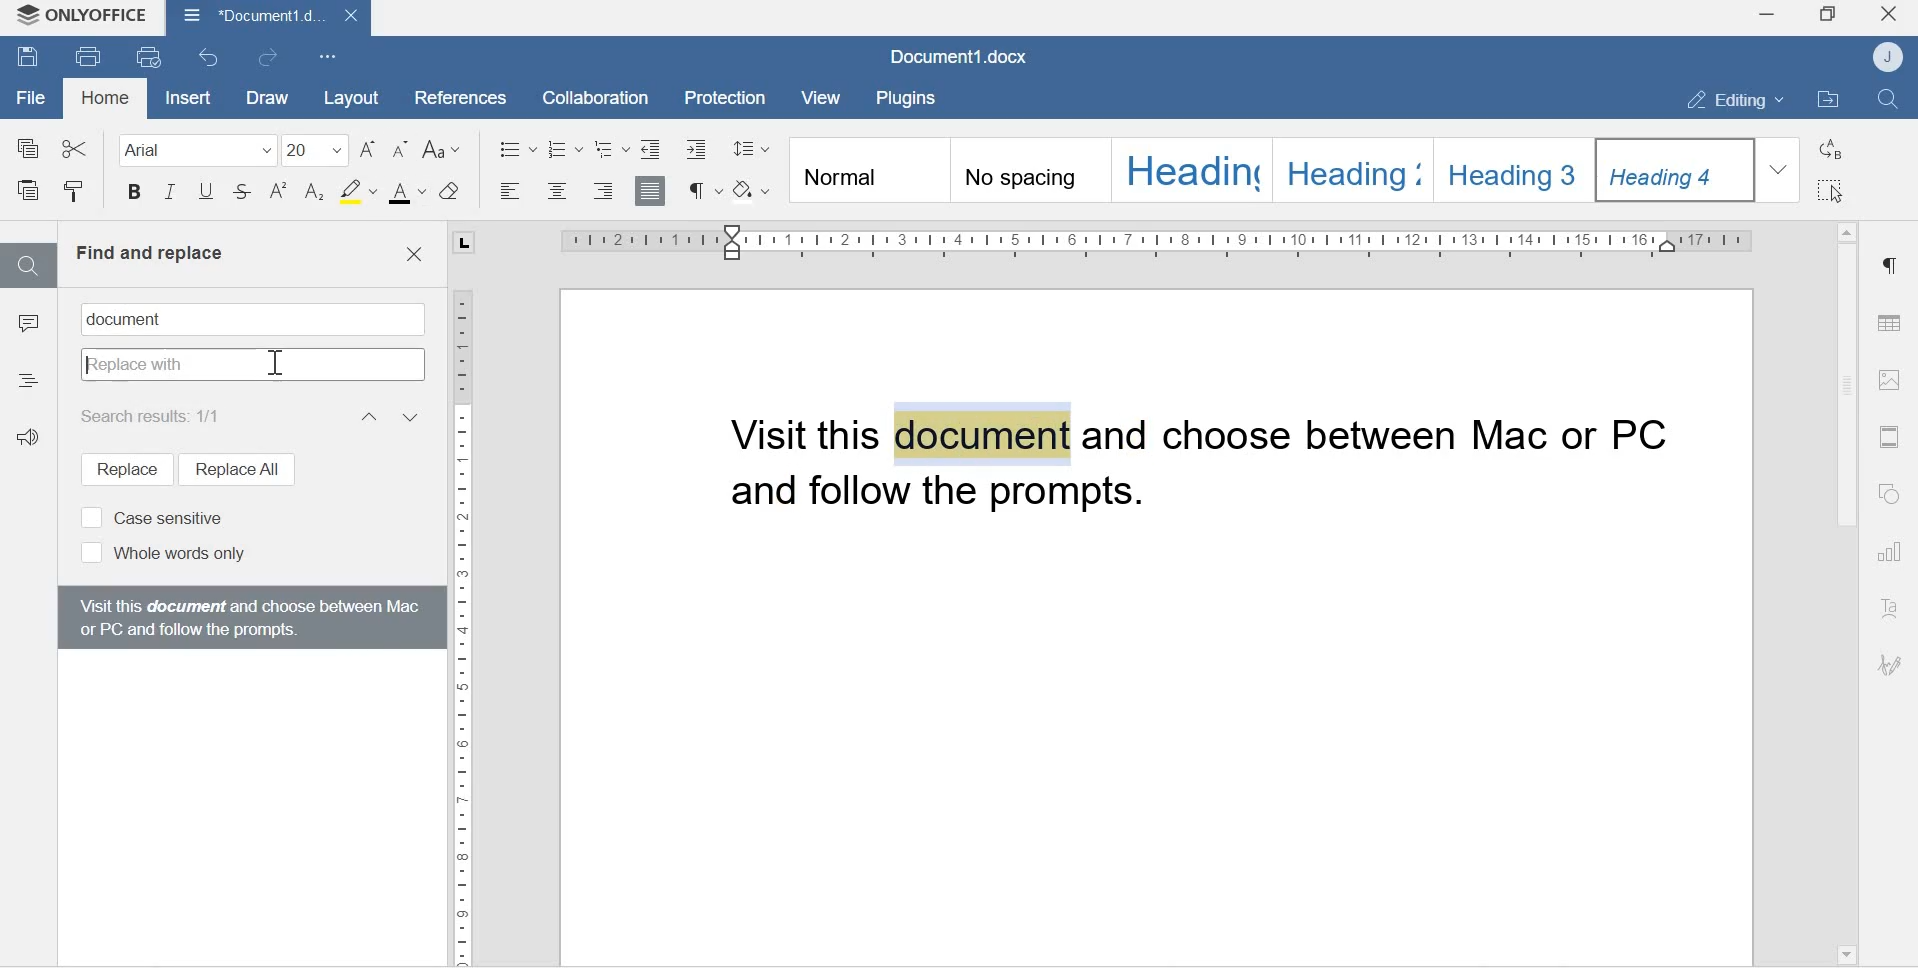 The width and height of the screenshot is (1918, 968). I want to click on Copy style, so click(74, 192).